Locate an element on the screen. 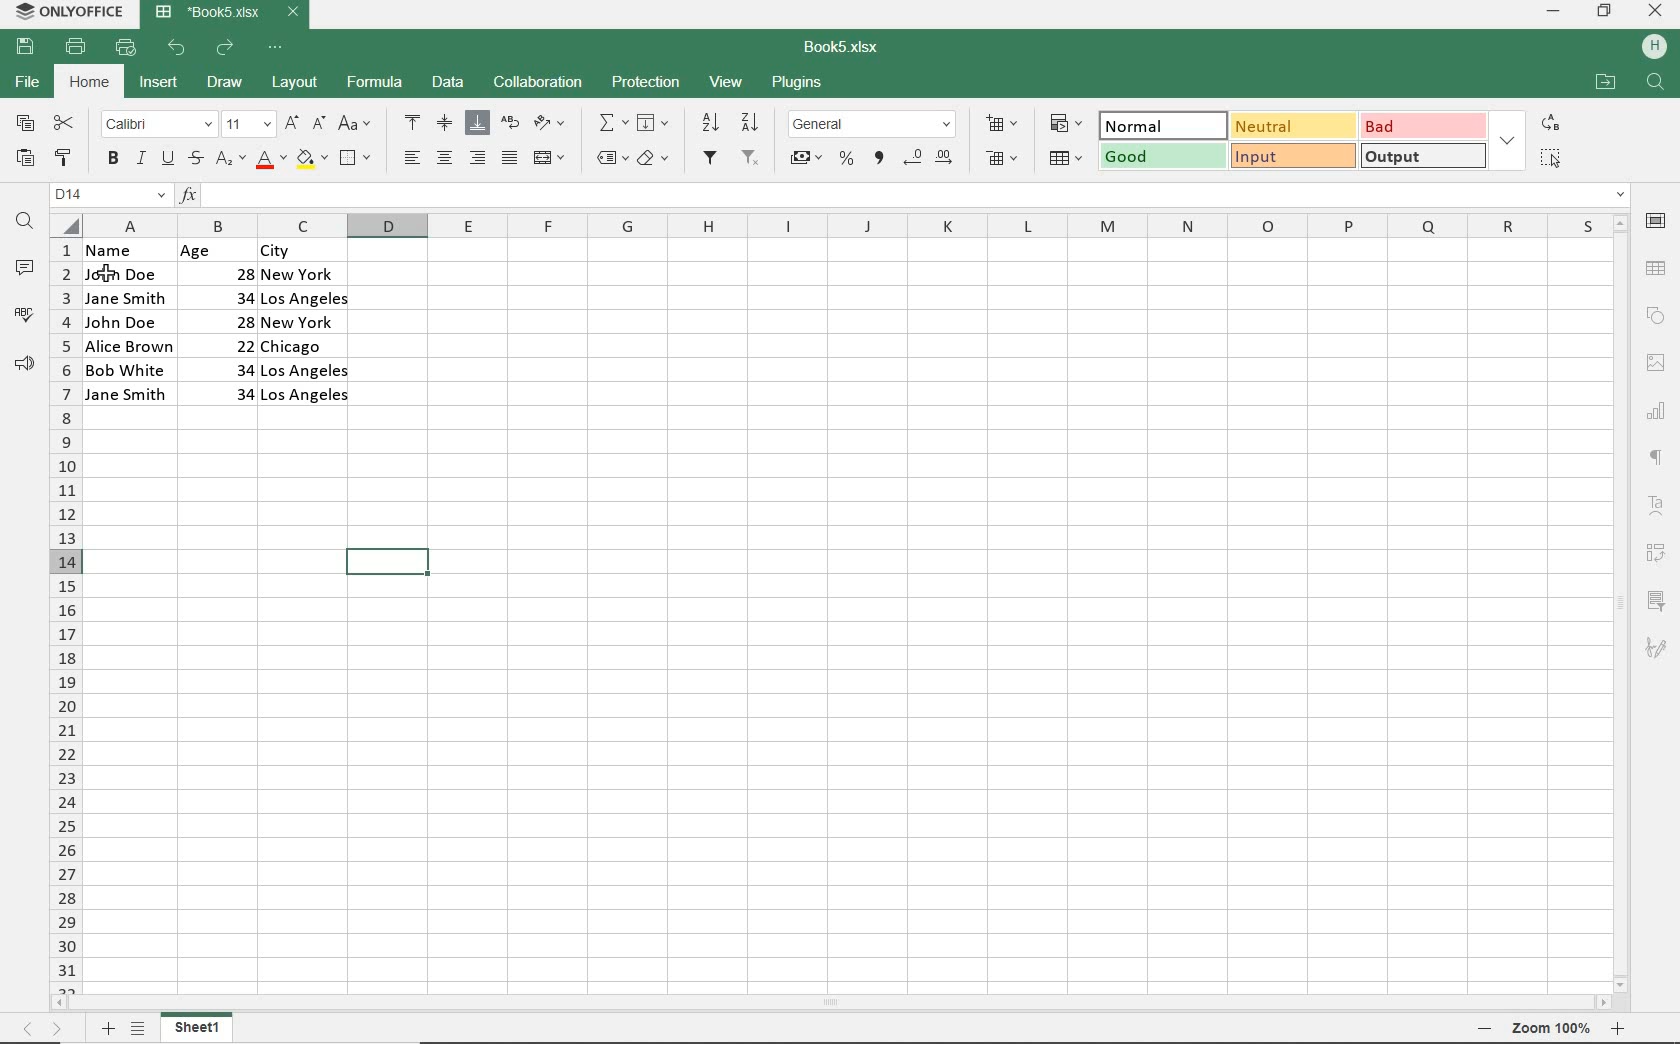 Image resolution: width=1680 pixels, height=1044 pixels. SLICER is located at coordinates (1658, 602).